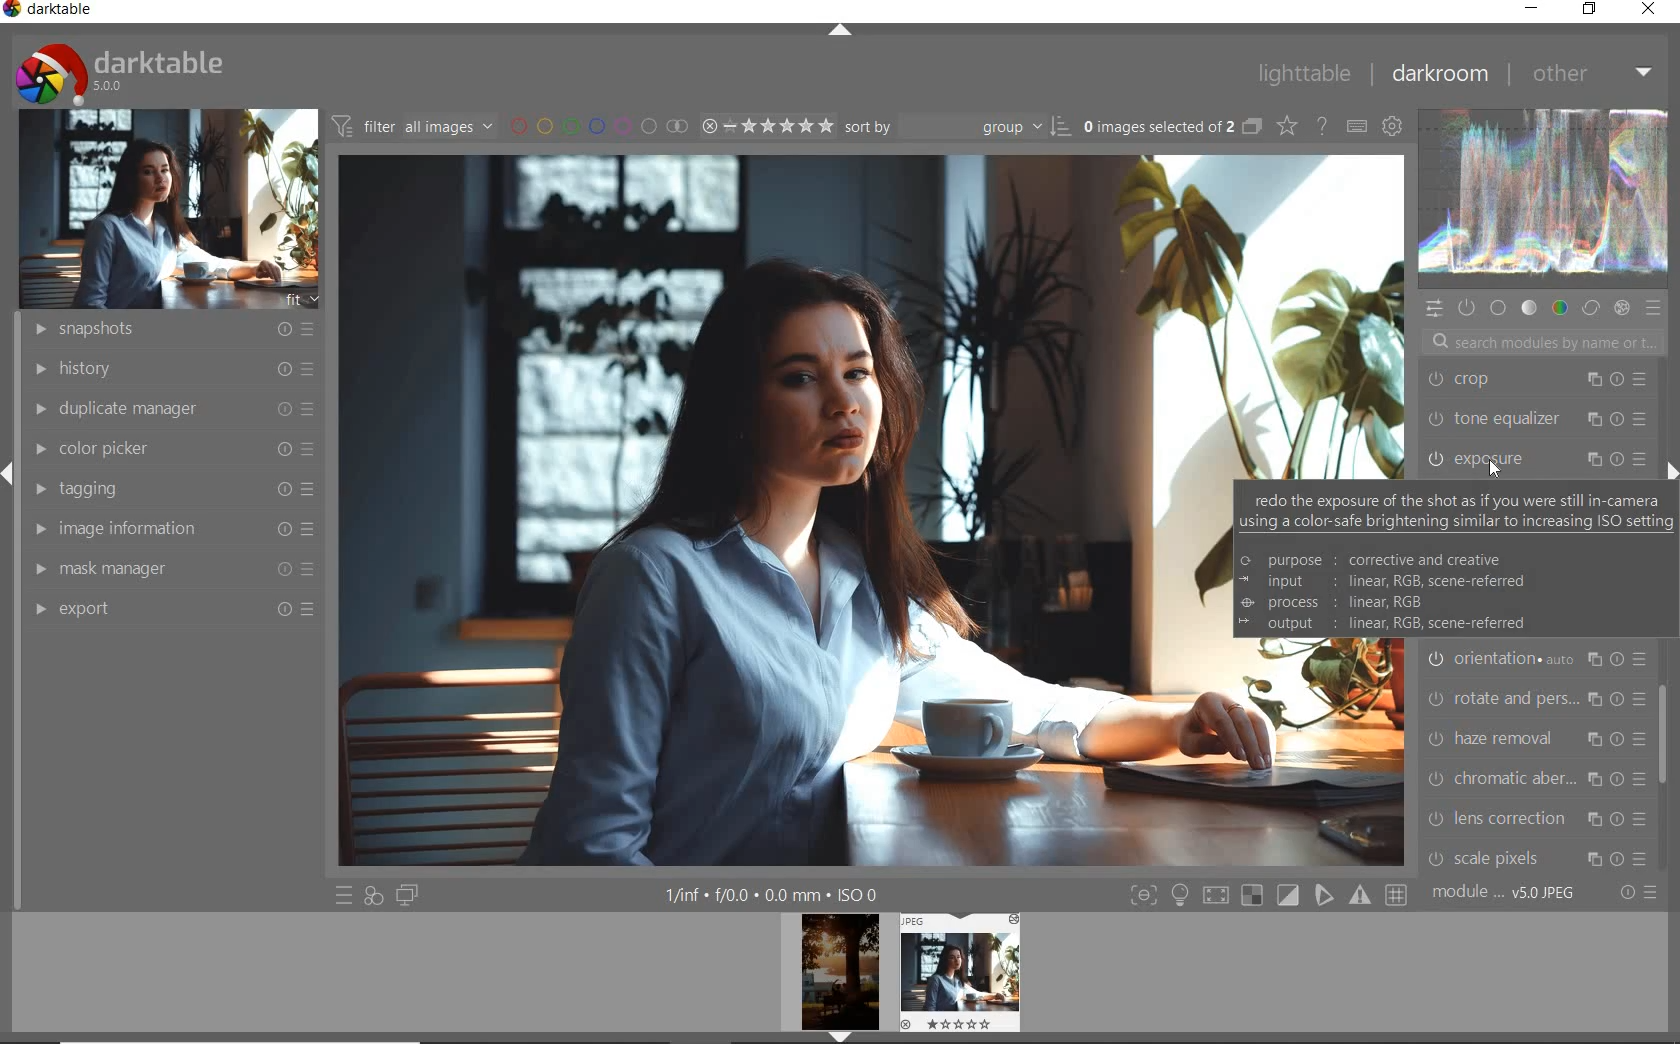  I want to click on ENABLE FOR ONLINE HELP, so click(1322, 126).